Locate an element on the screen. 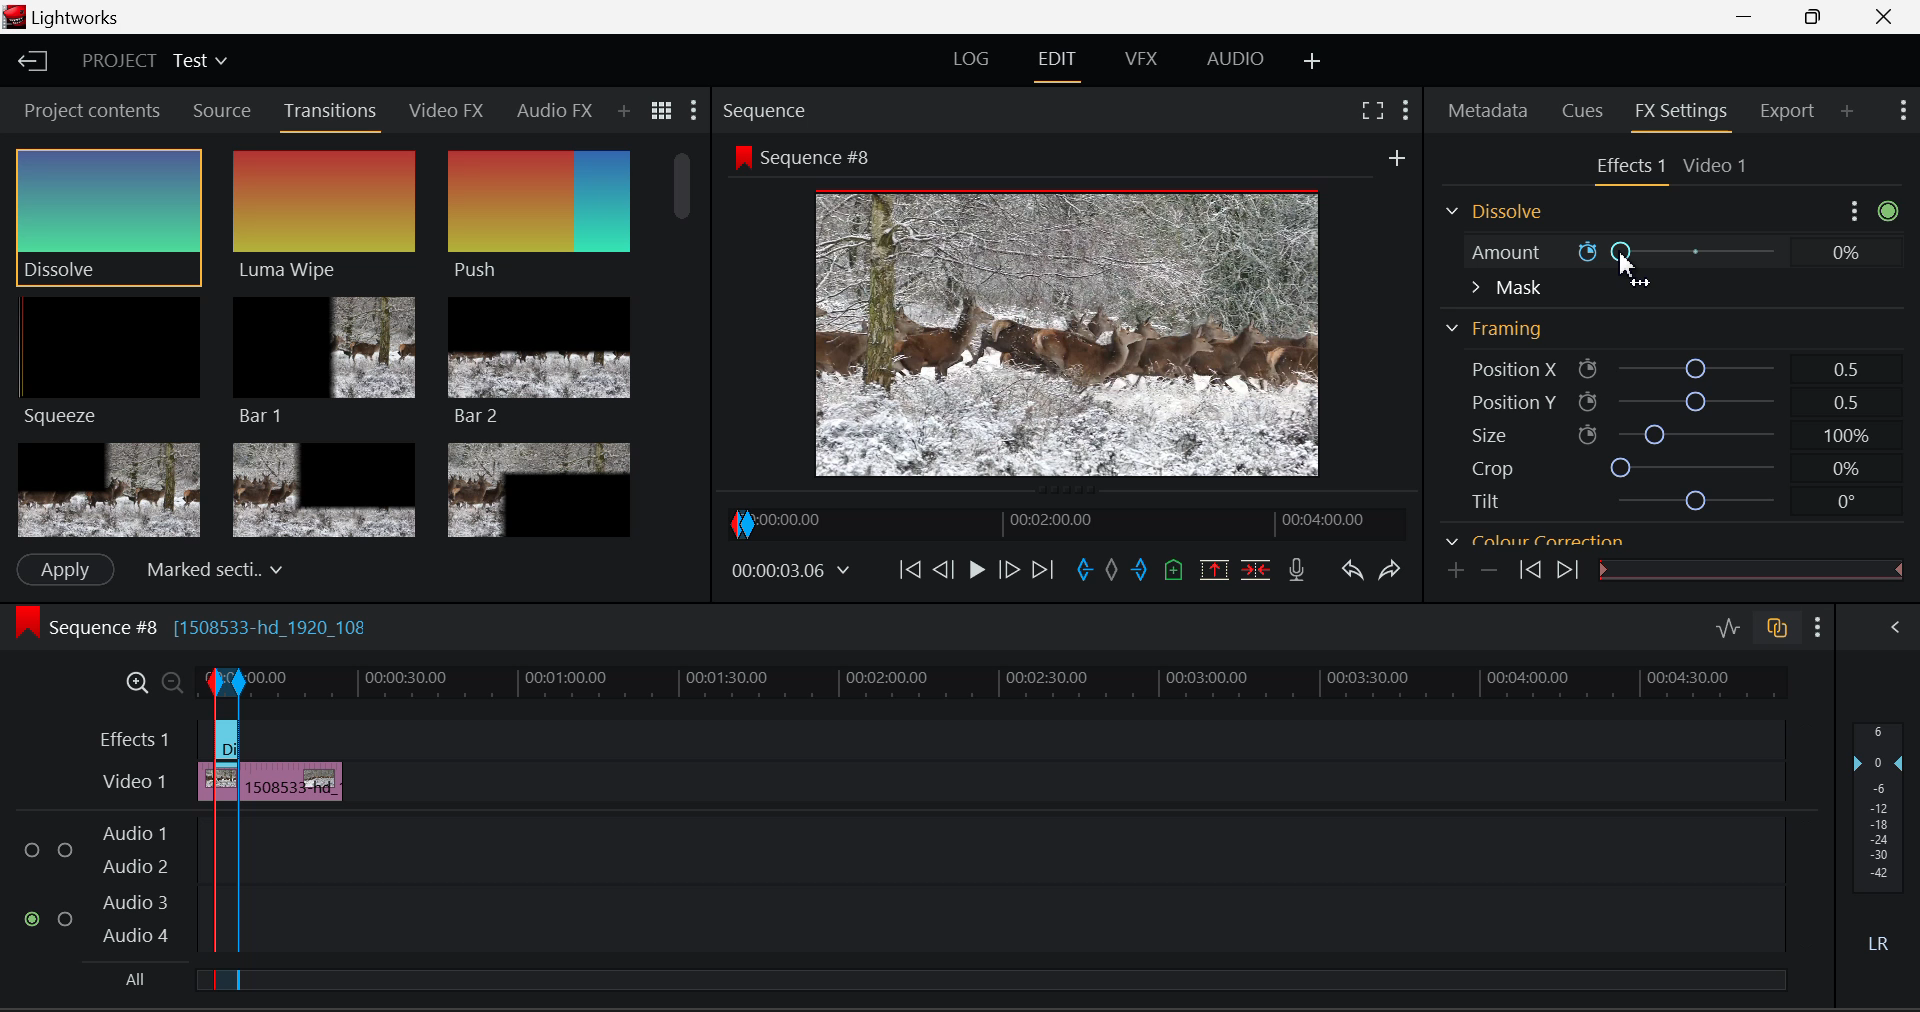 Image resolution: width=1920 pixels, height=1012 pixels. Add Panel is located at coordinates (623, 112).